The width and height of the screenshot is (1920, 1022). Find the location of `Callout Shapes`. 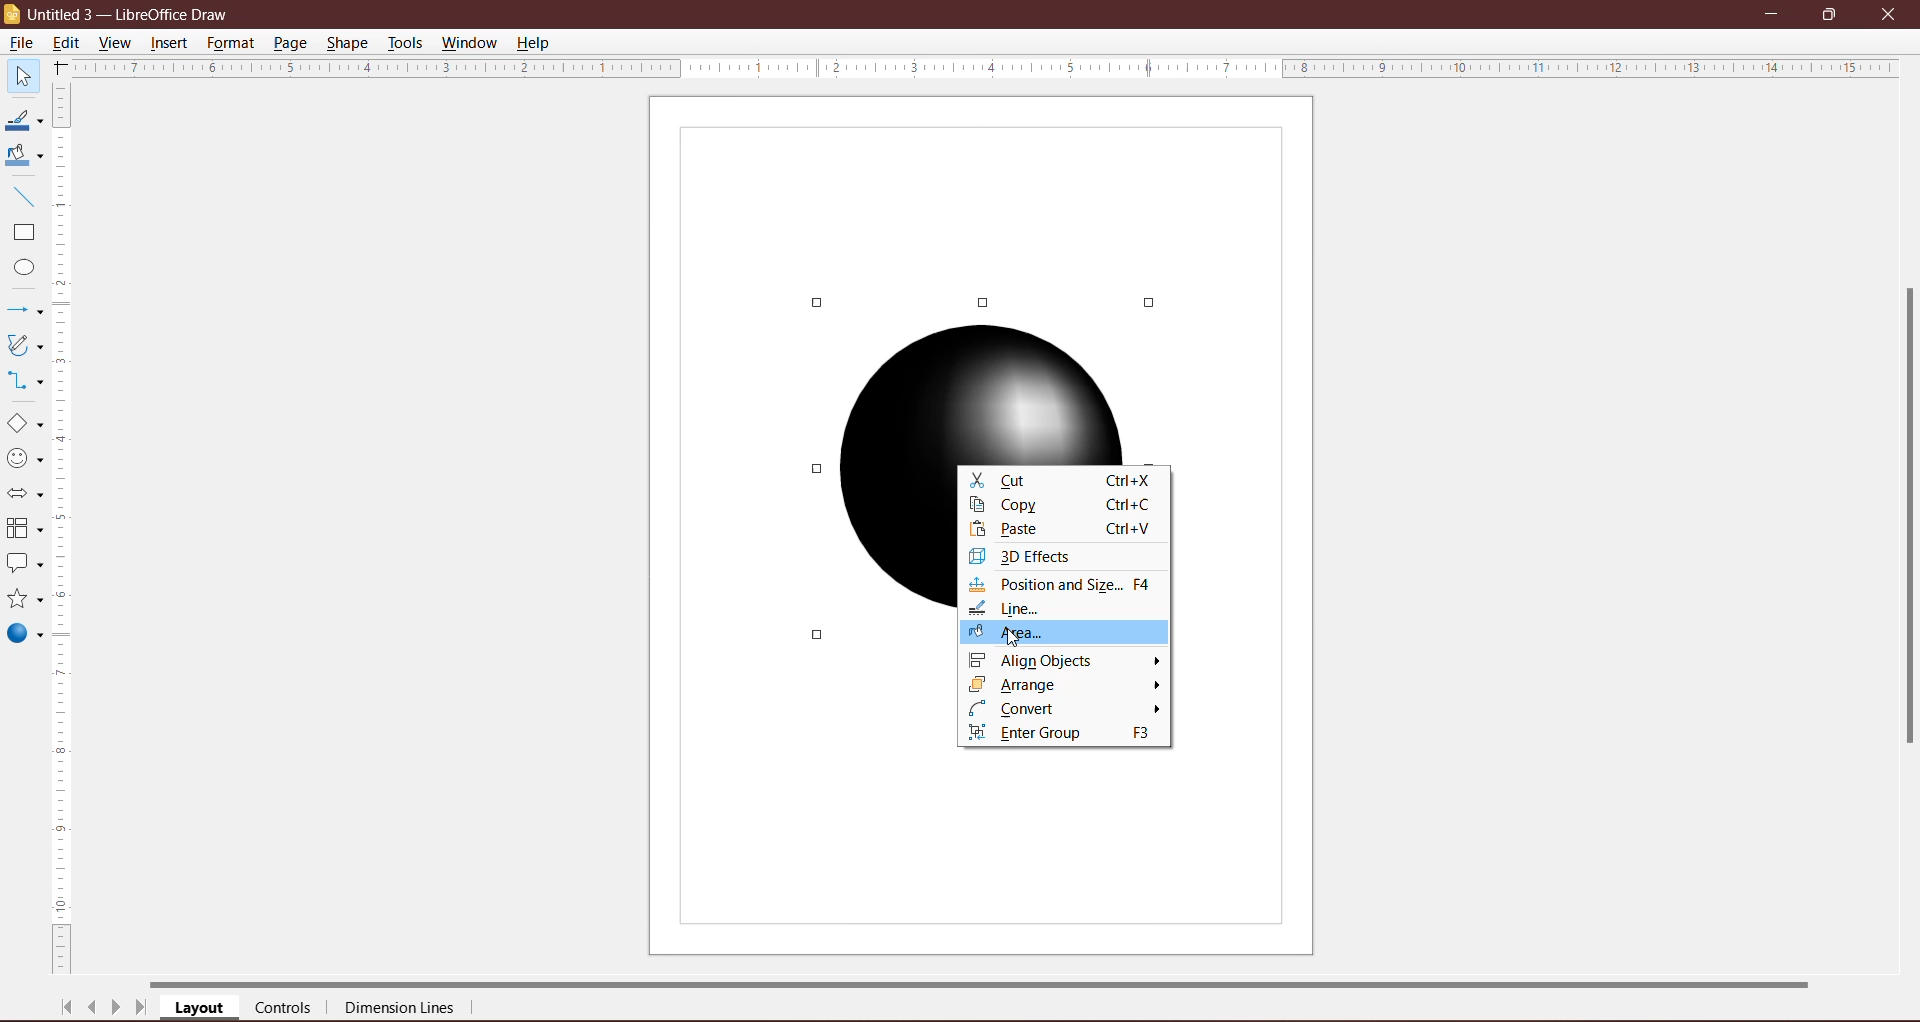

Callout Shapes is located at coordinates (23, 565).